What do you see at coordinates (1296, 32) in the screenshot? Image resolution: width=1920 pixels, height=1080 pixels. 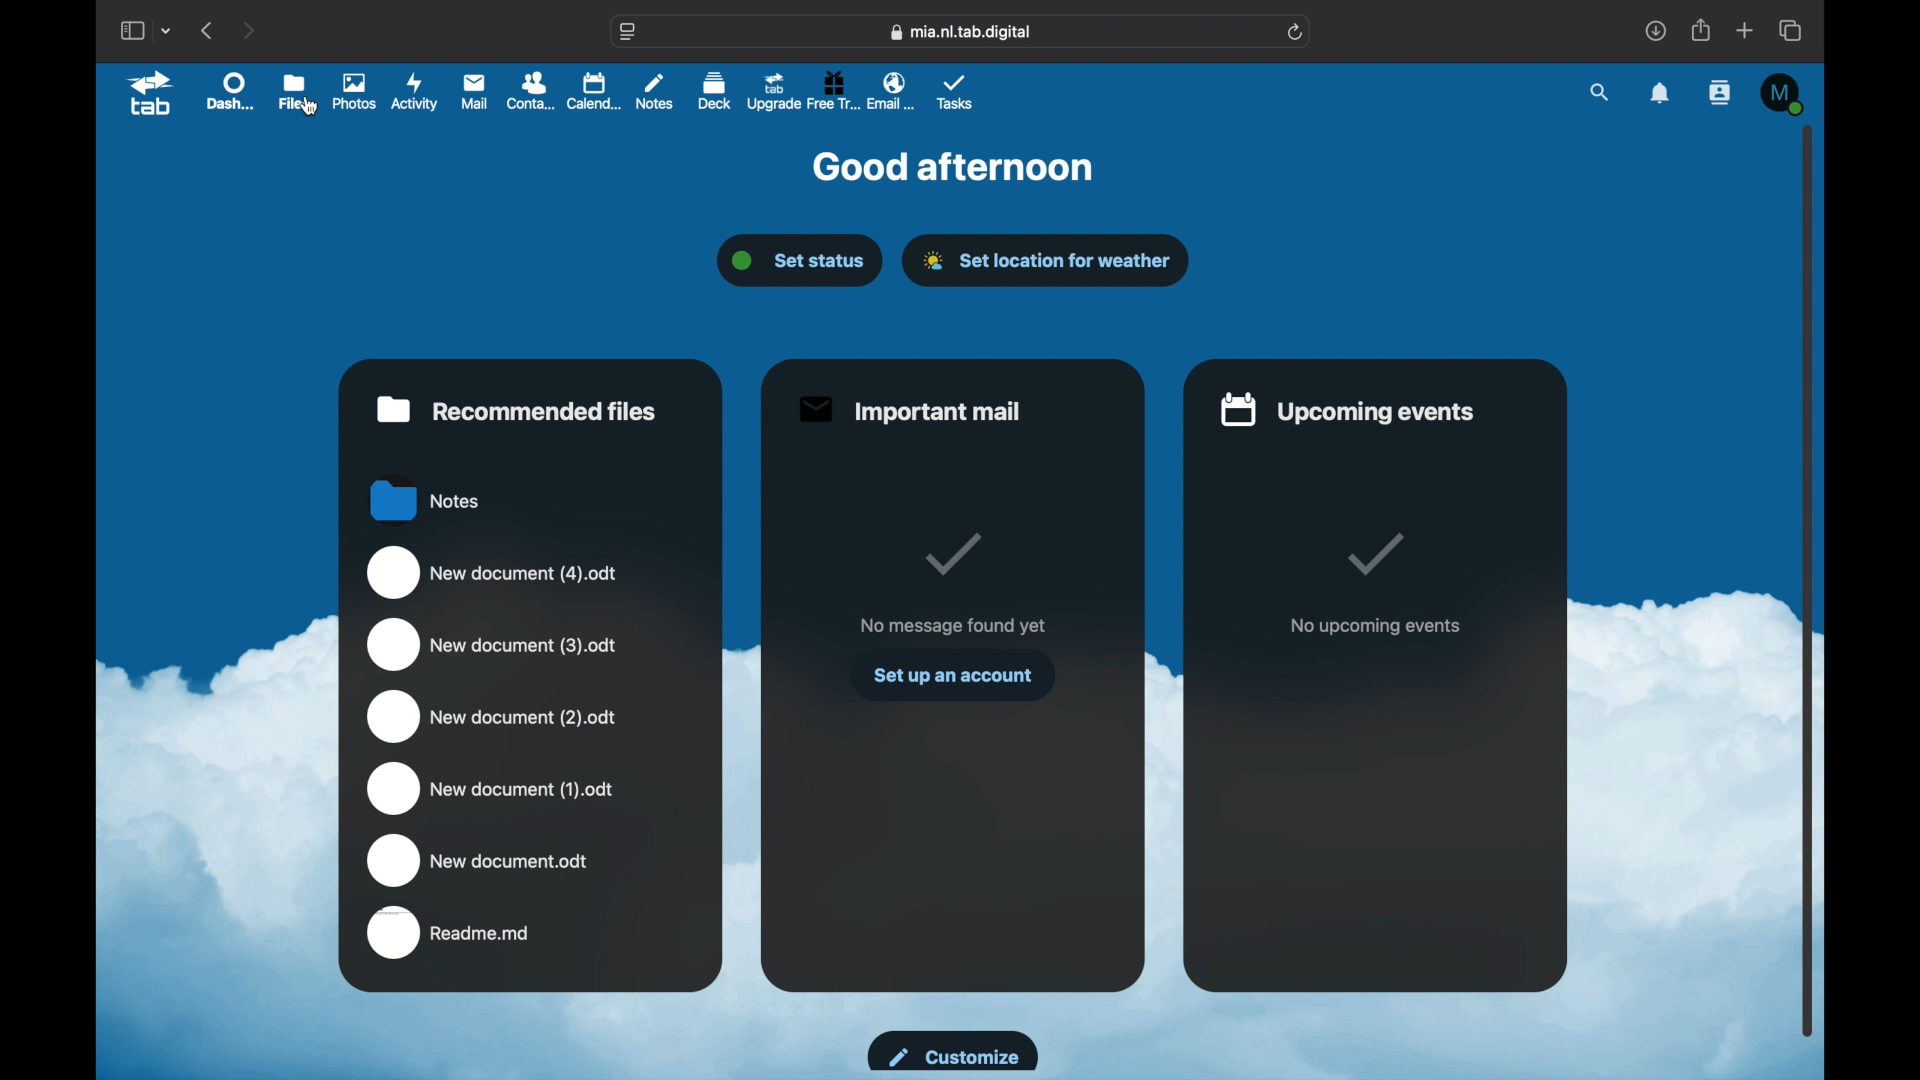 I see `refresh` at bounding box center [1296, 32].